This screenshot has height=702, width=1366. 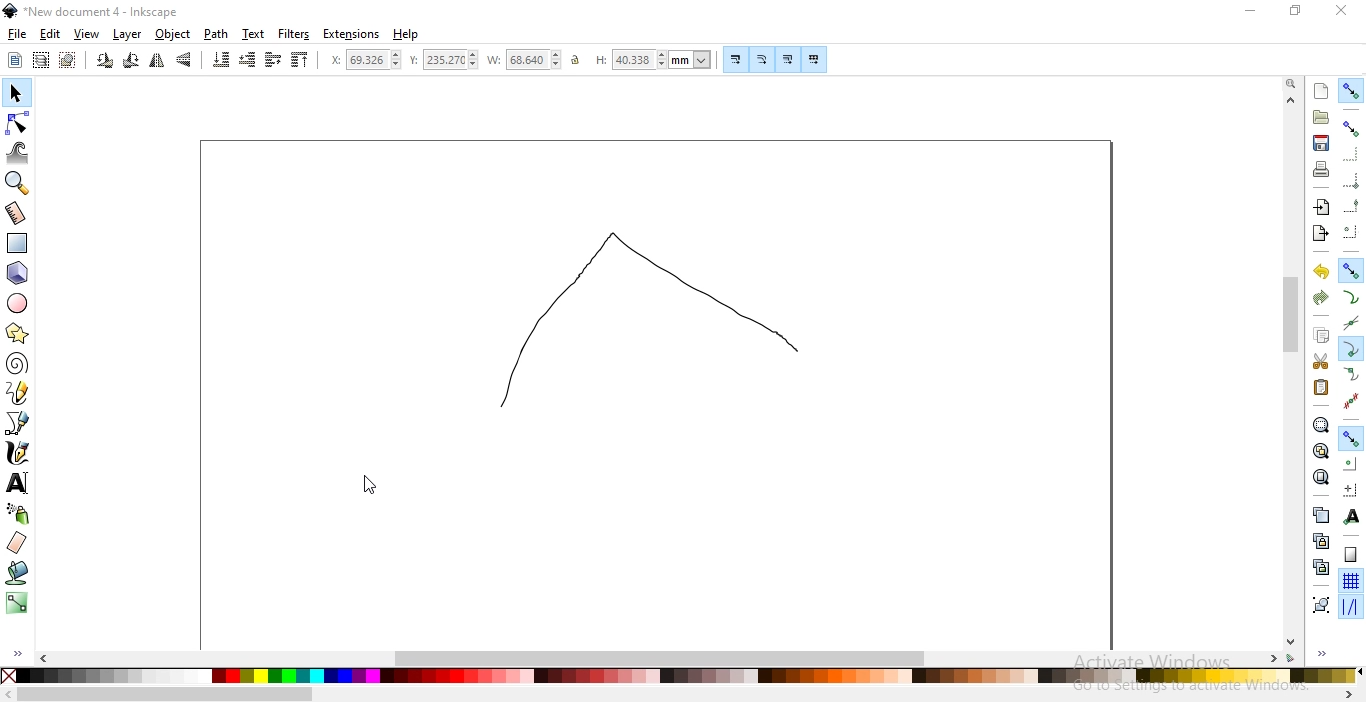 I want to click on snap an item's rotation center, so click(x=1350, y=489).